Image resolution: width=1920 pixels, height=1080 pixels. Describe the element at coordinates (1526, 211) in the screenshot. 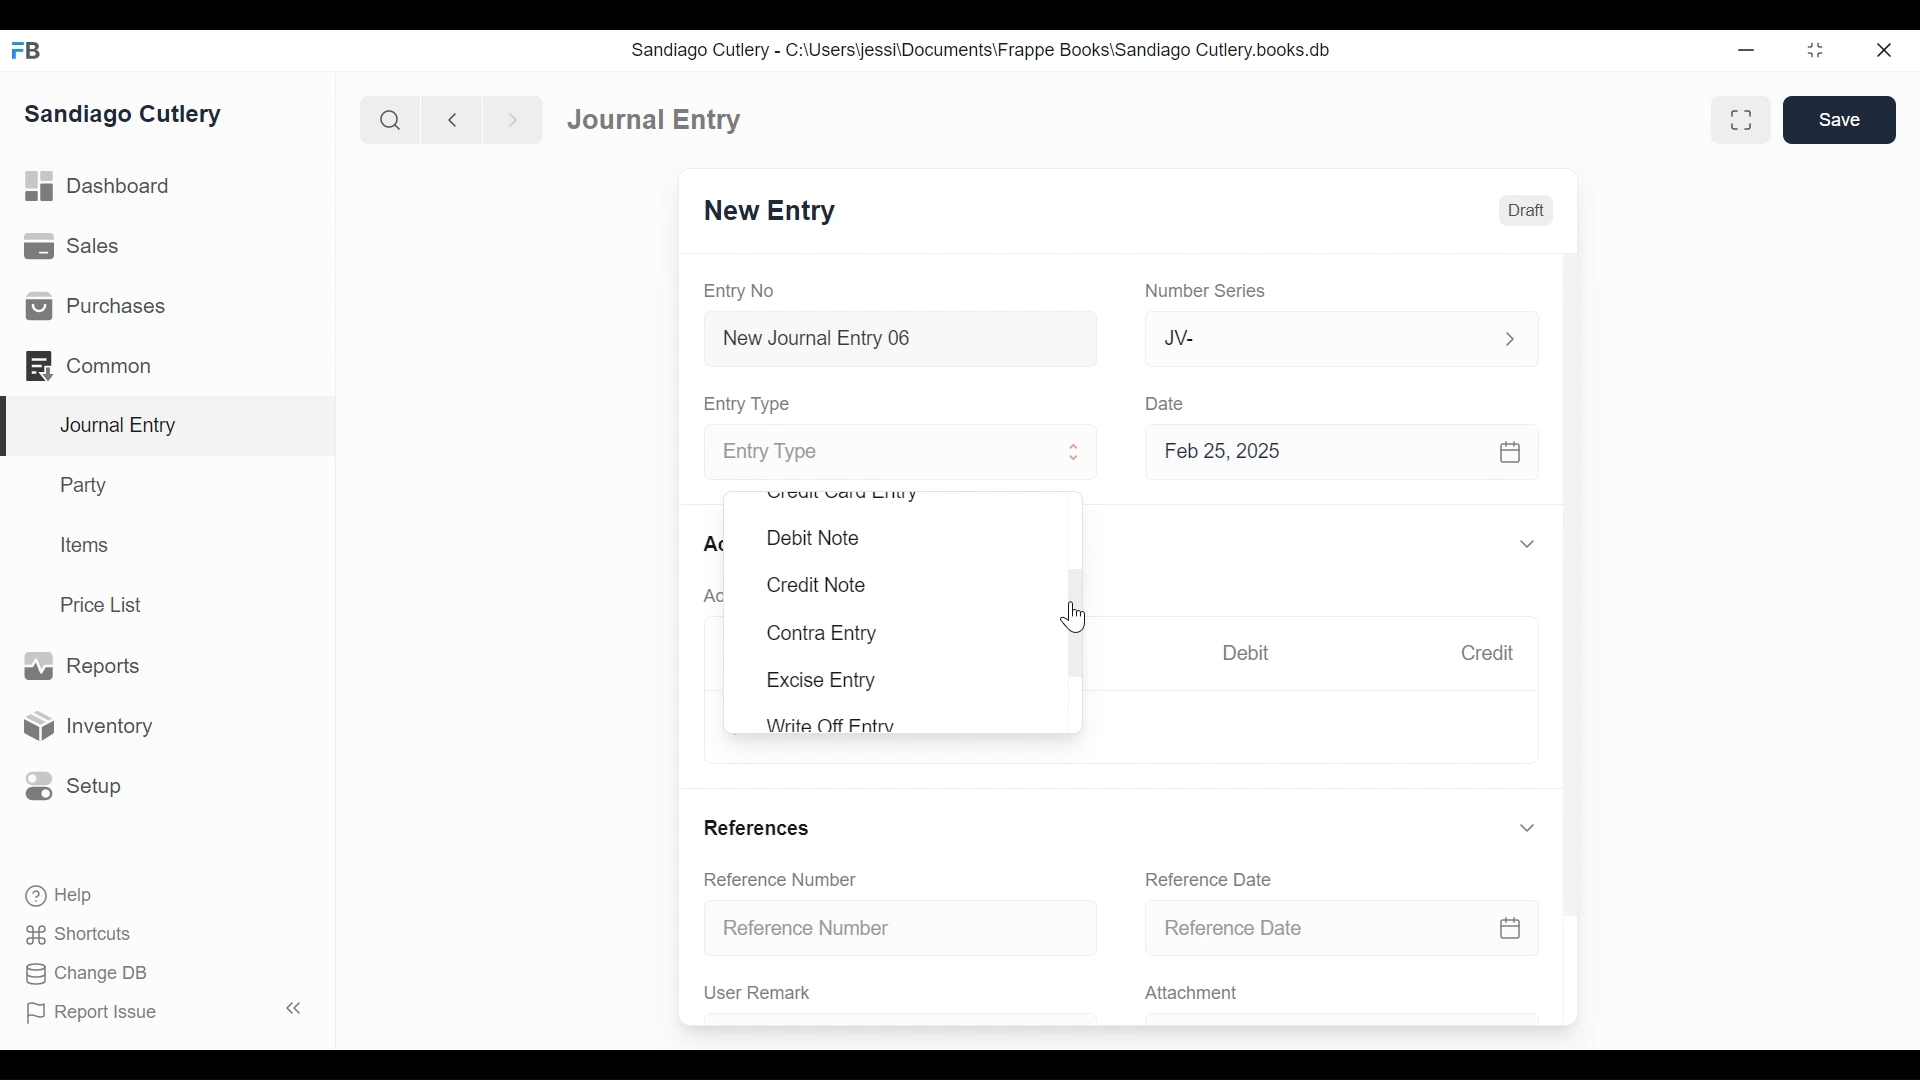

I see `Draft` at that location.